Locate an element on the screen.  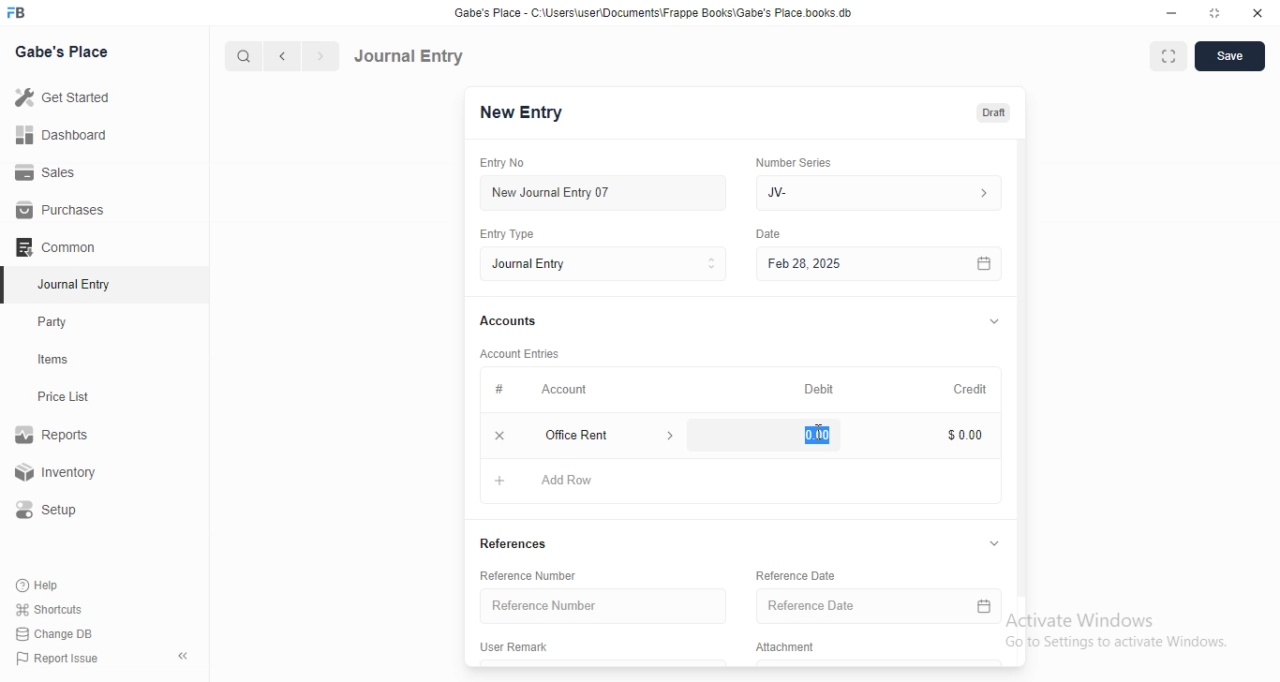
v is located at coordinates (994, 318).